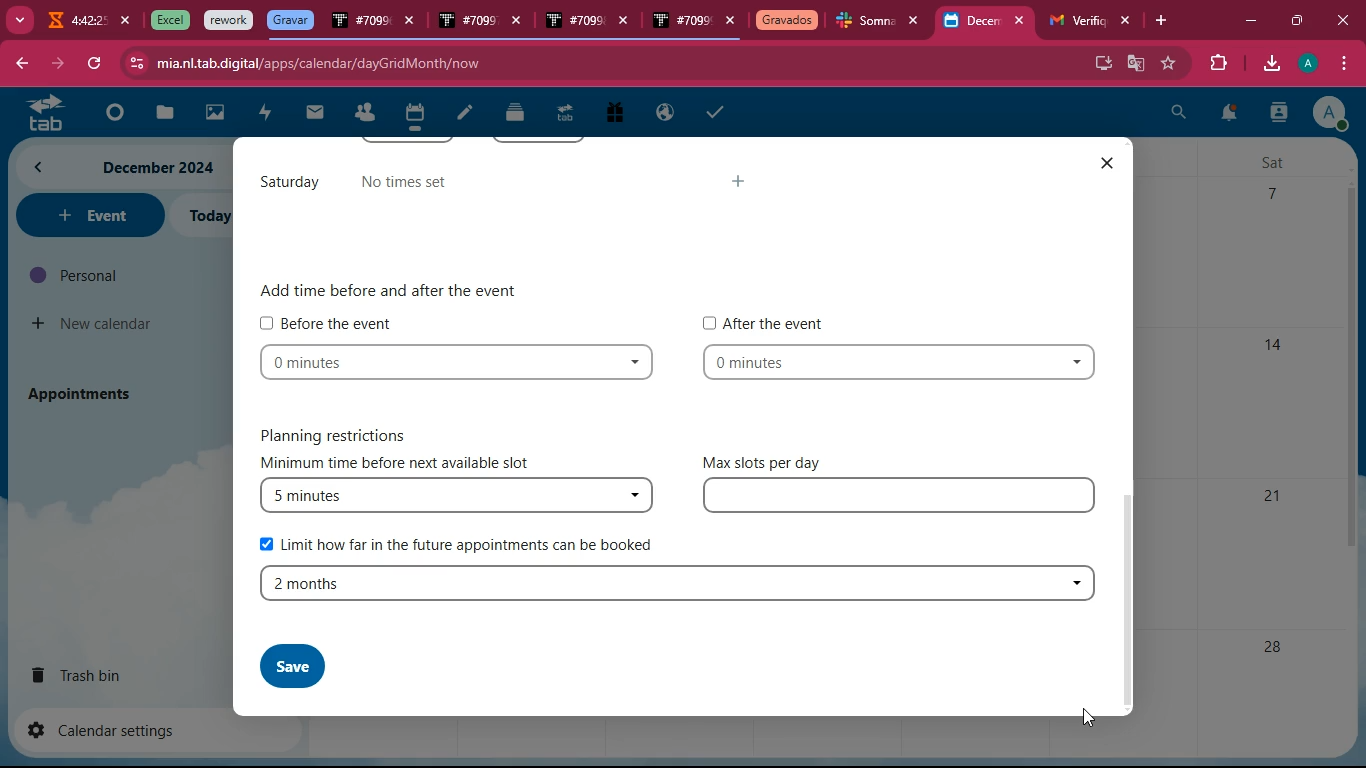 This screenshot has width=1366, height=768. I want to click on beginning, so click(110, 114).